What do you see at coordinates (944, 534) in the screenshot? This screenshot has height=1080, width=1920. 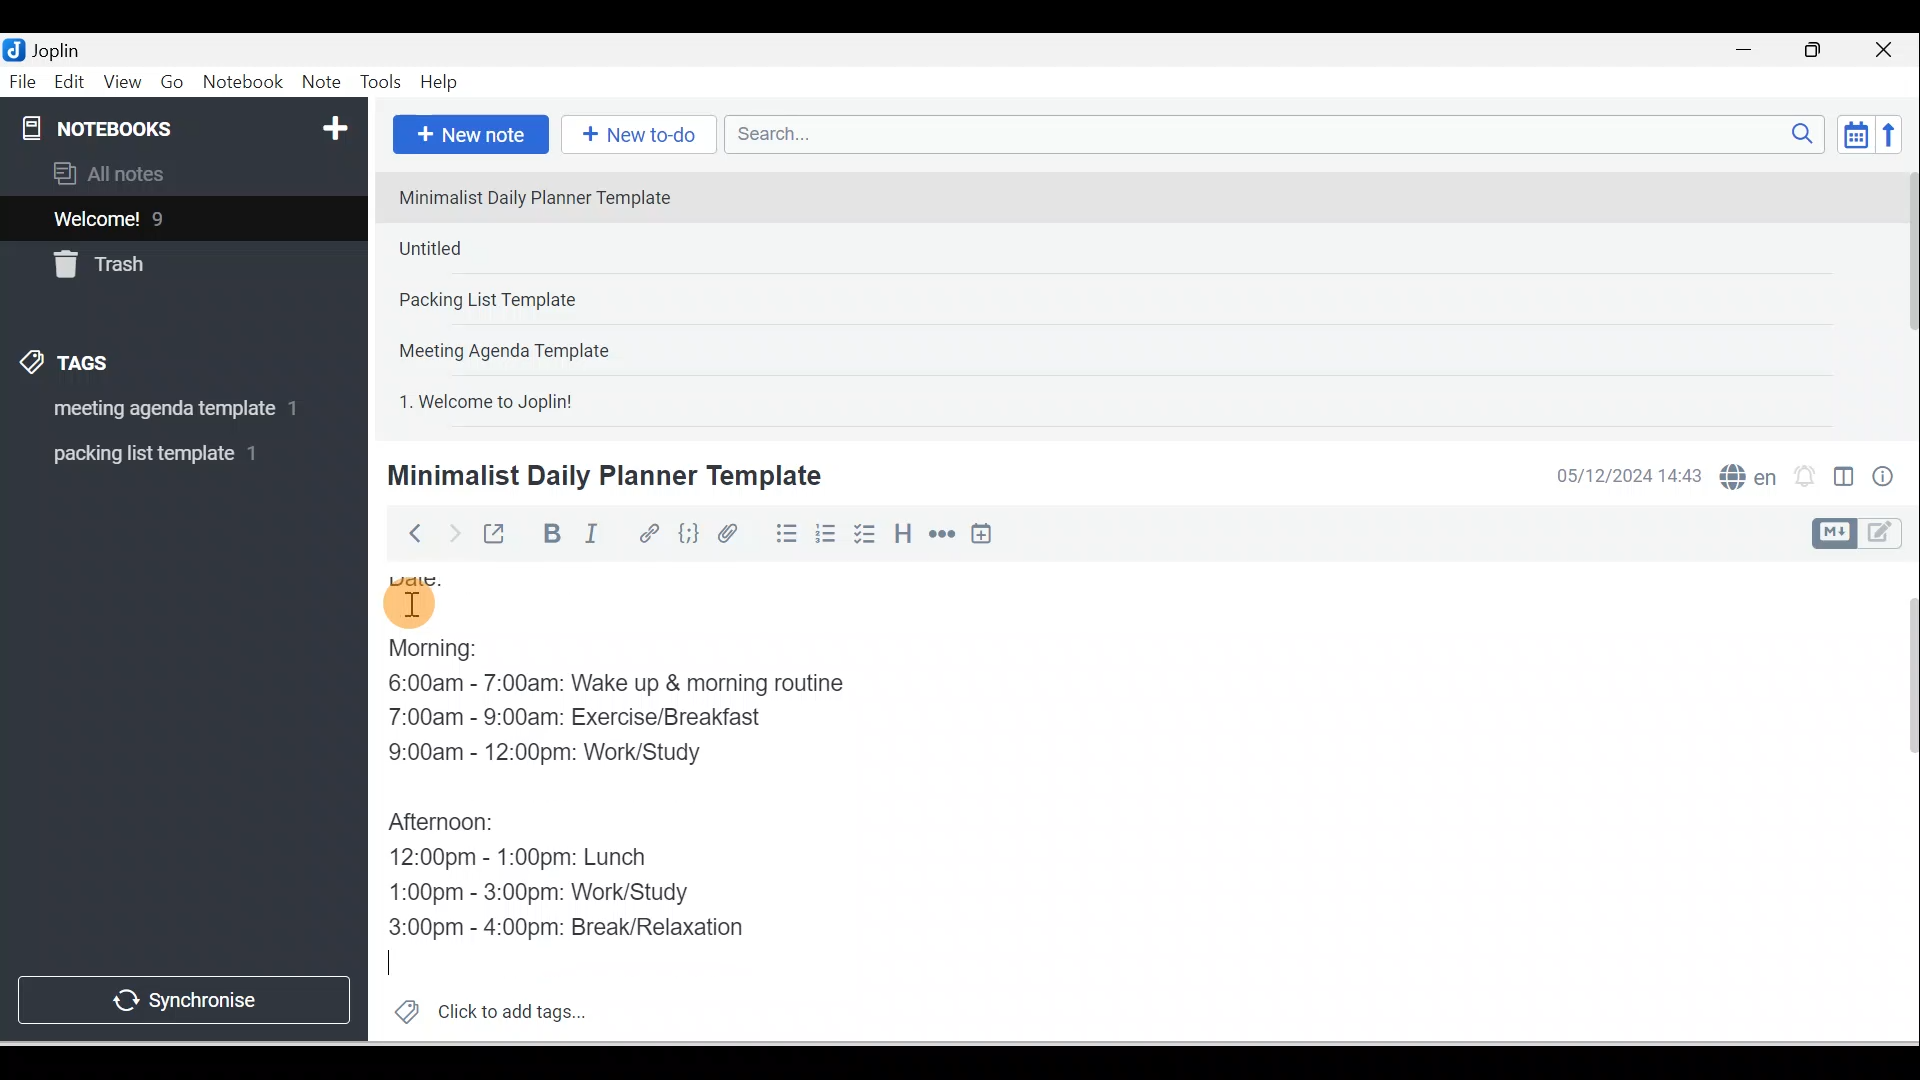 I see `Horizontal rule` at bounding box center [944, 534].